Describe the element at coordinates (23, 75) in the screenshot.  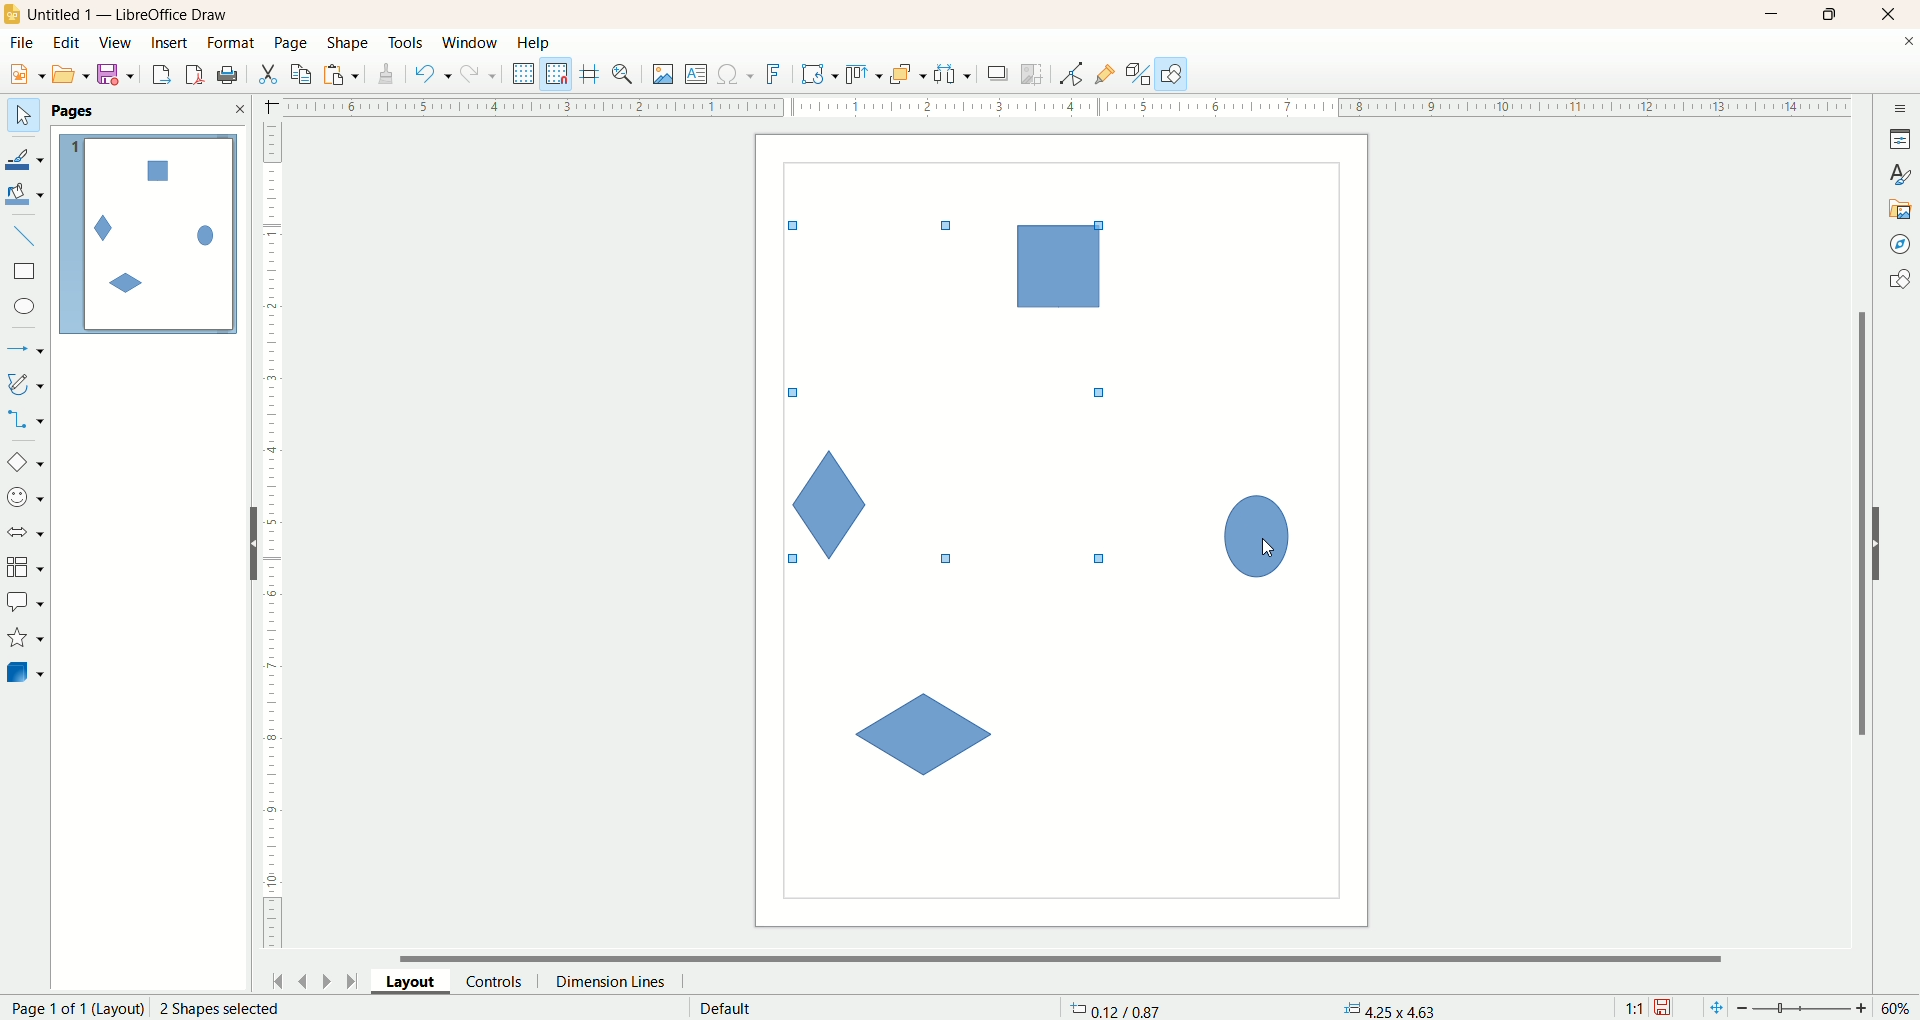
I see `new` at that location.